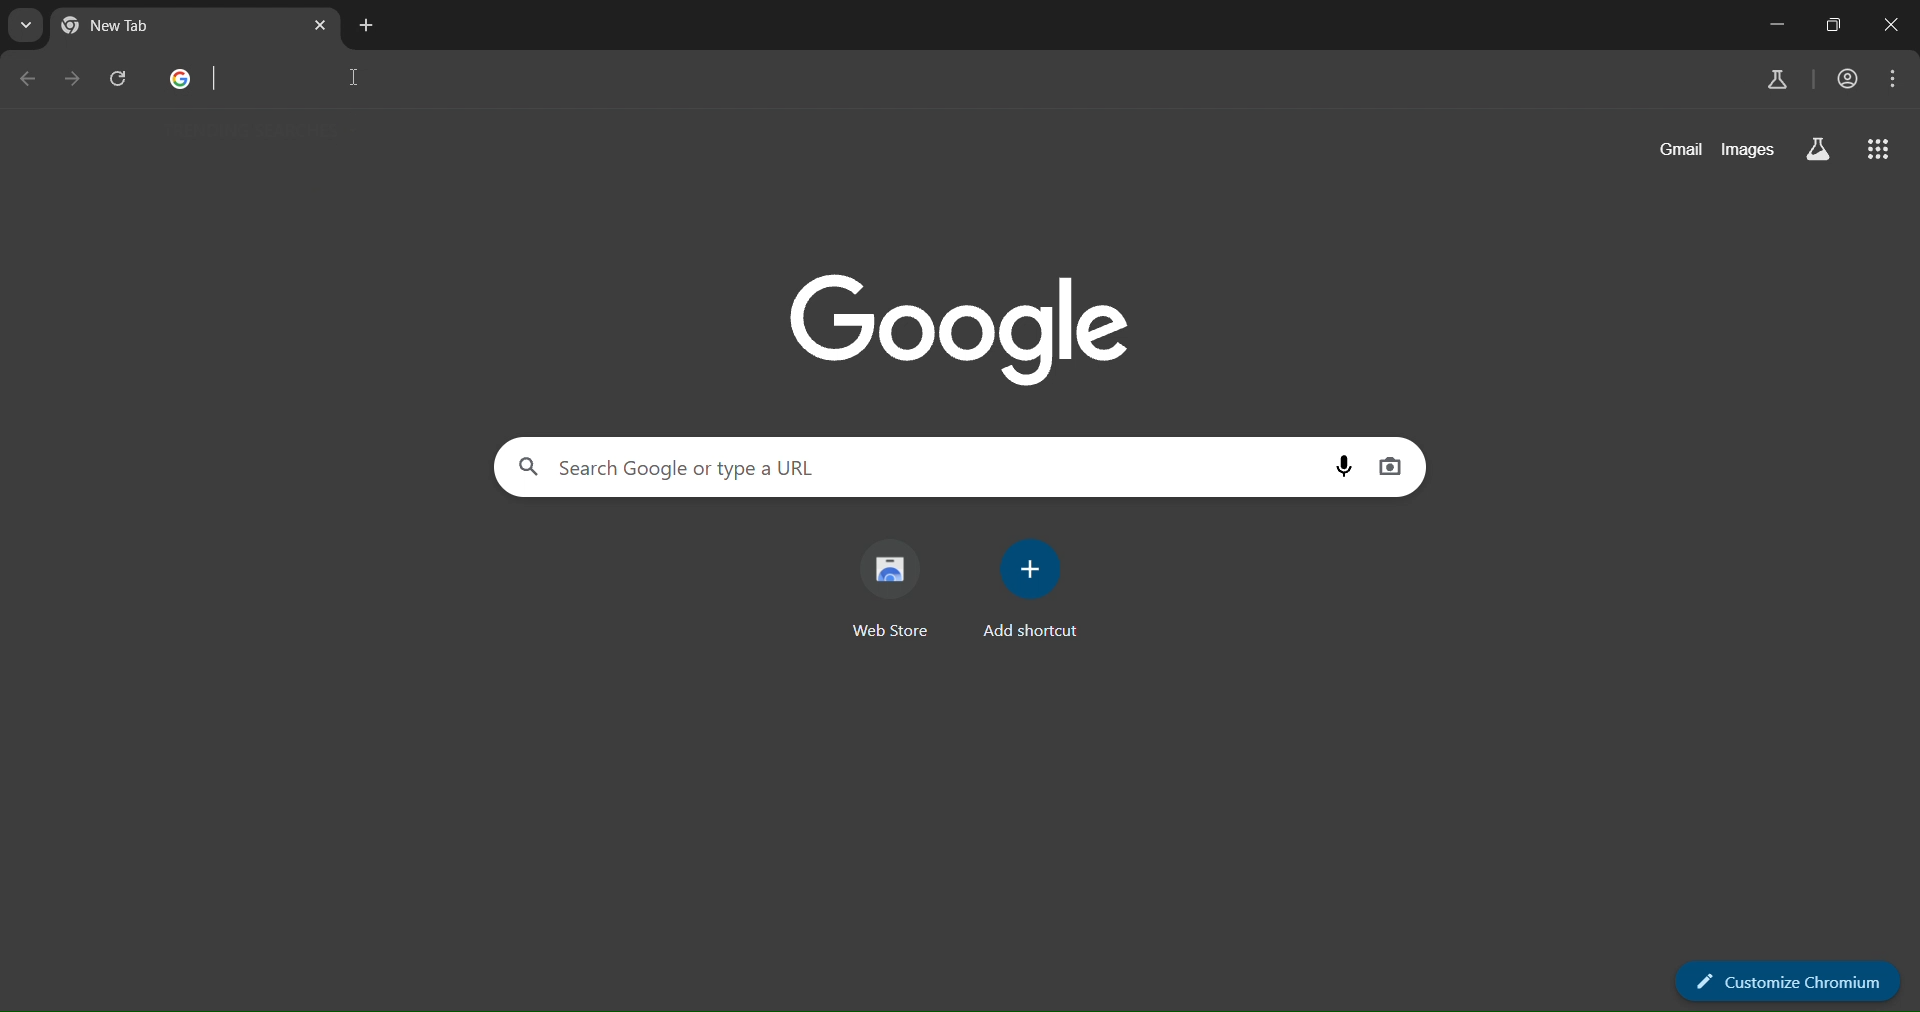 This screenshot has width=1920, height=1012. What do you see at coordinates (1749, 149) in the screenshot?
I see `images` at bounding box center [1749, 149].